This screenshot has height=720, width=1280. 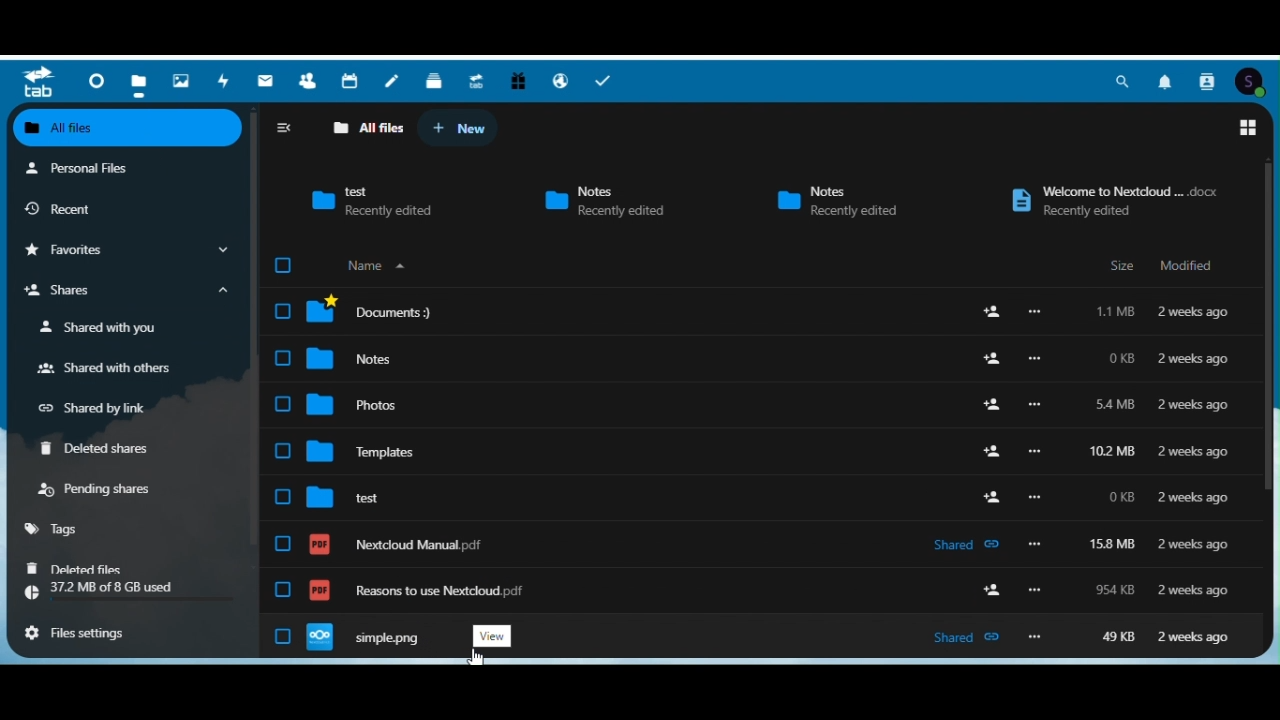 What do you see at coordinates (392, 79) in the screenshot?
I see `Notes ` at bounding box center [392, 79].